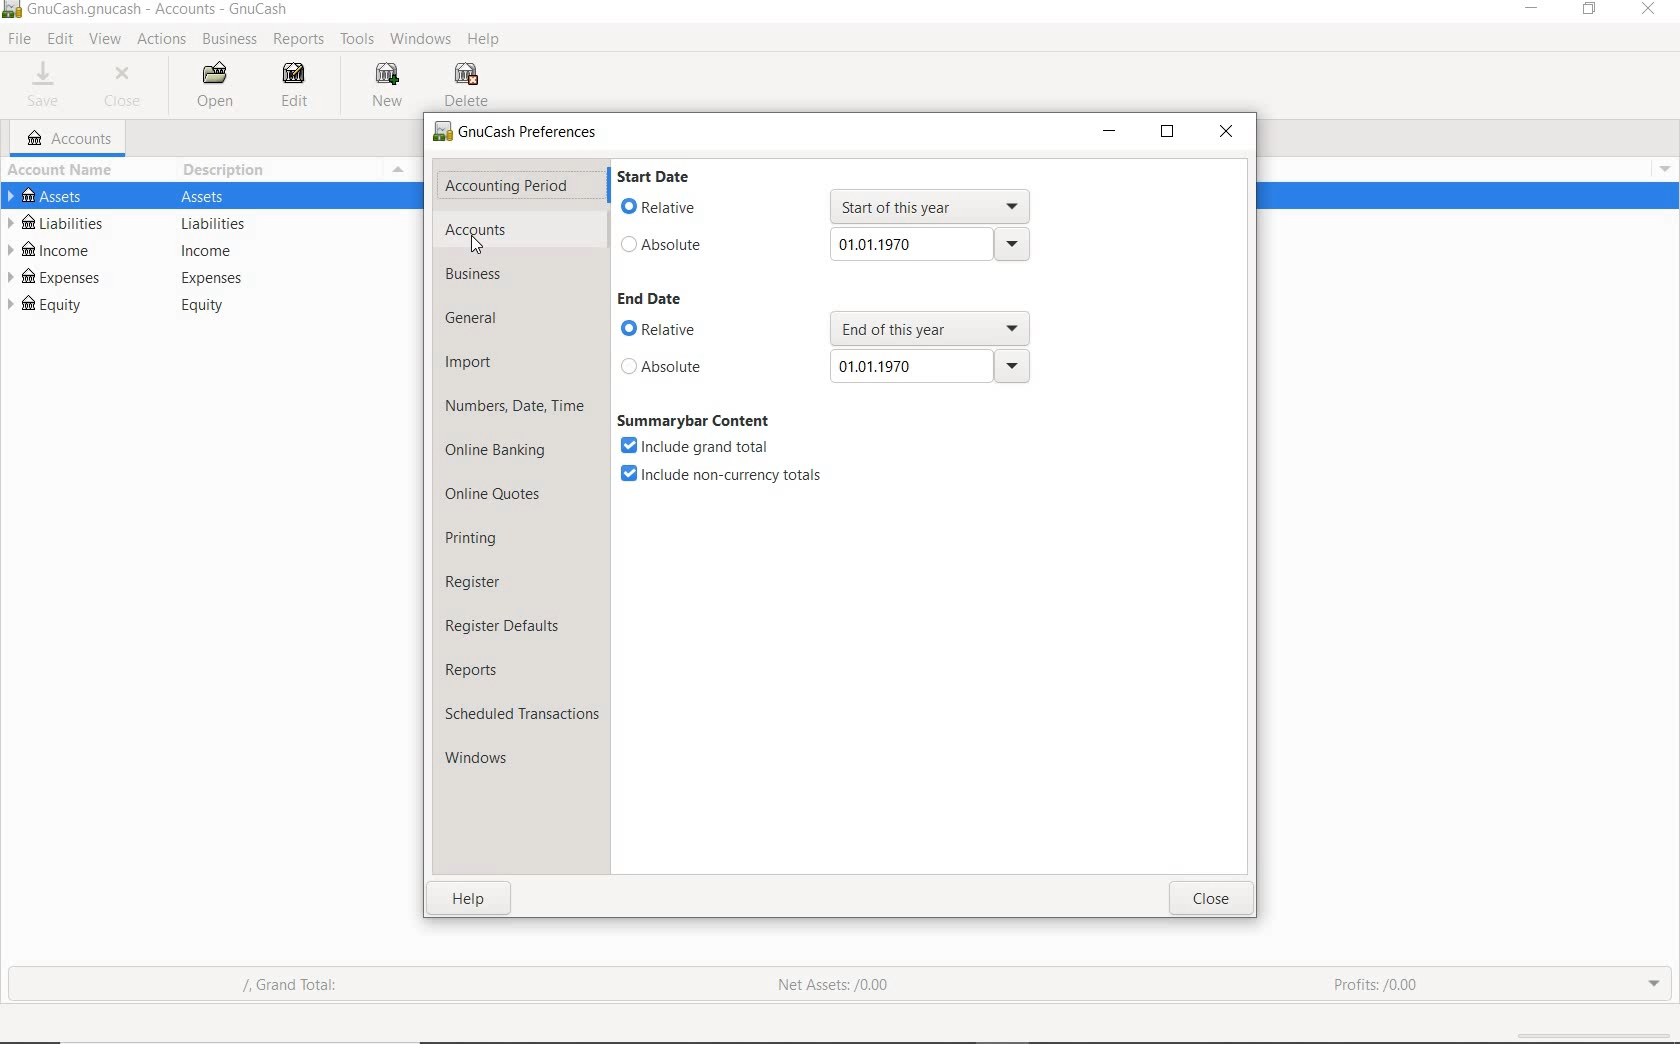 The height and width of the screenshot is (1044, 1680). Describe the element at coordinates (400, 169) in the screenshot. I see `Menu` at that location.